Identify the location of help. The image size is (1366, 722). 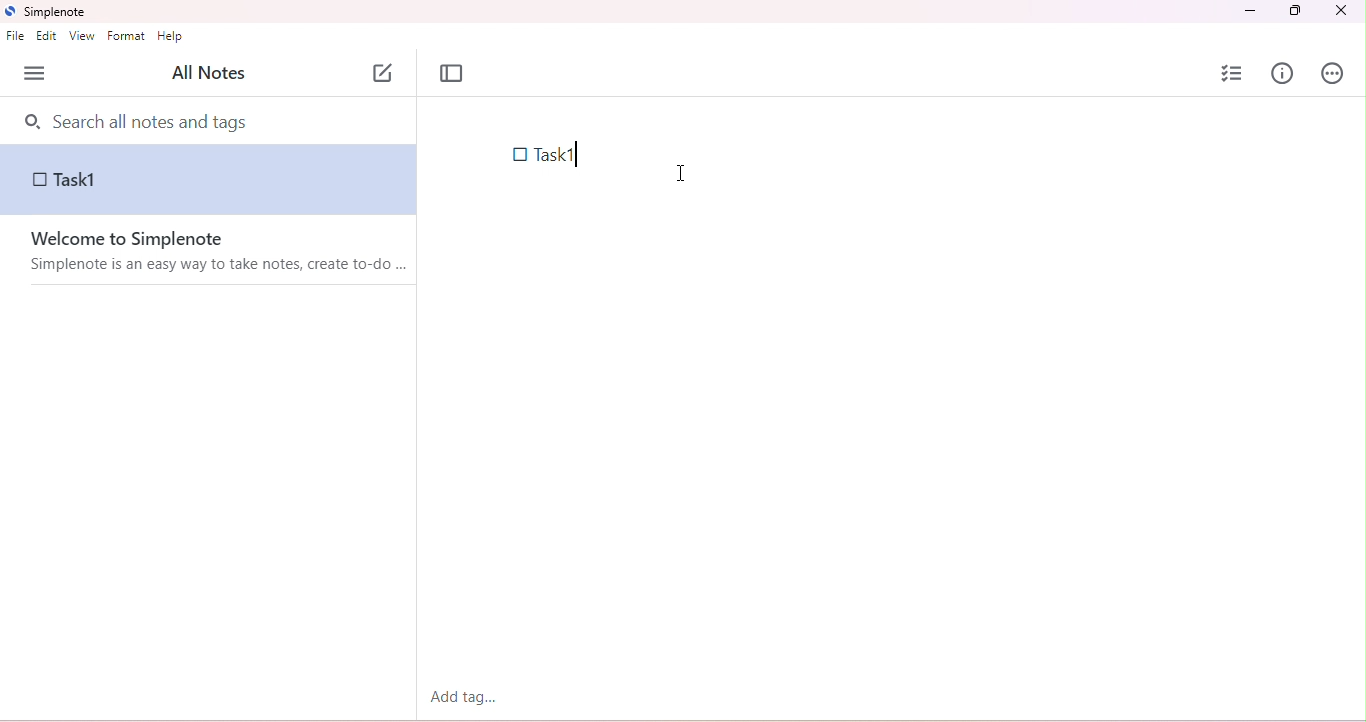
(172, 38).